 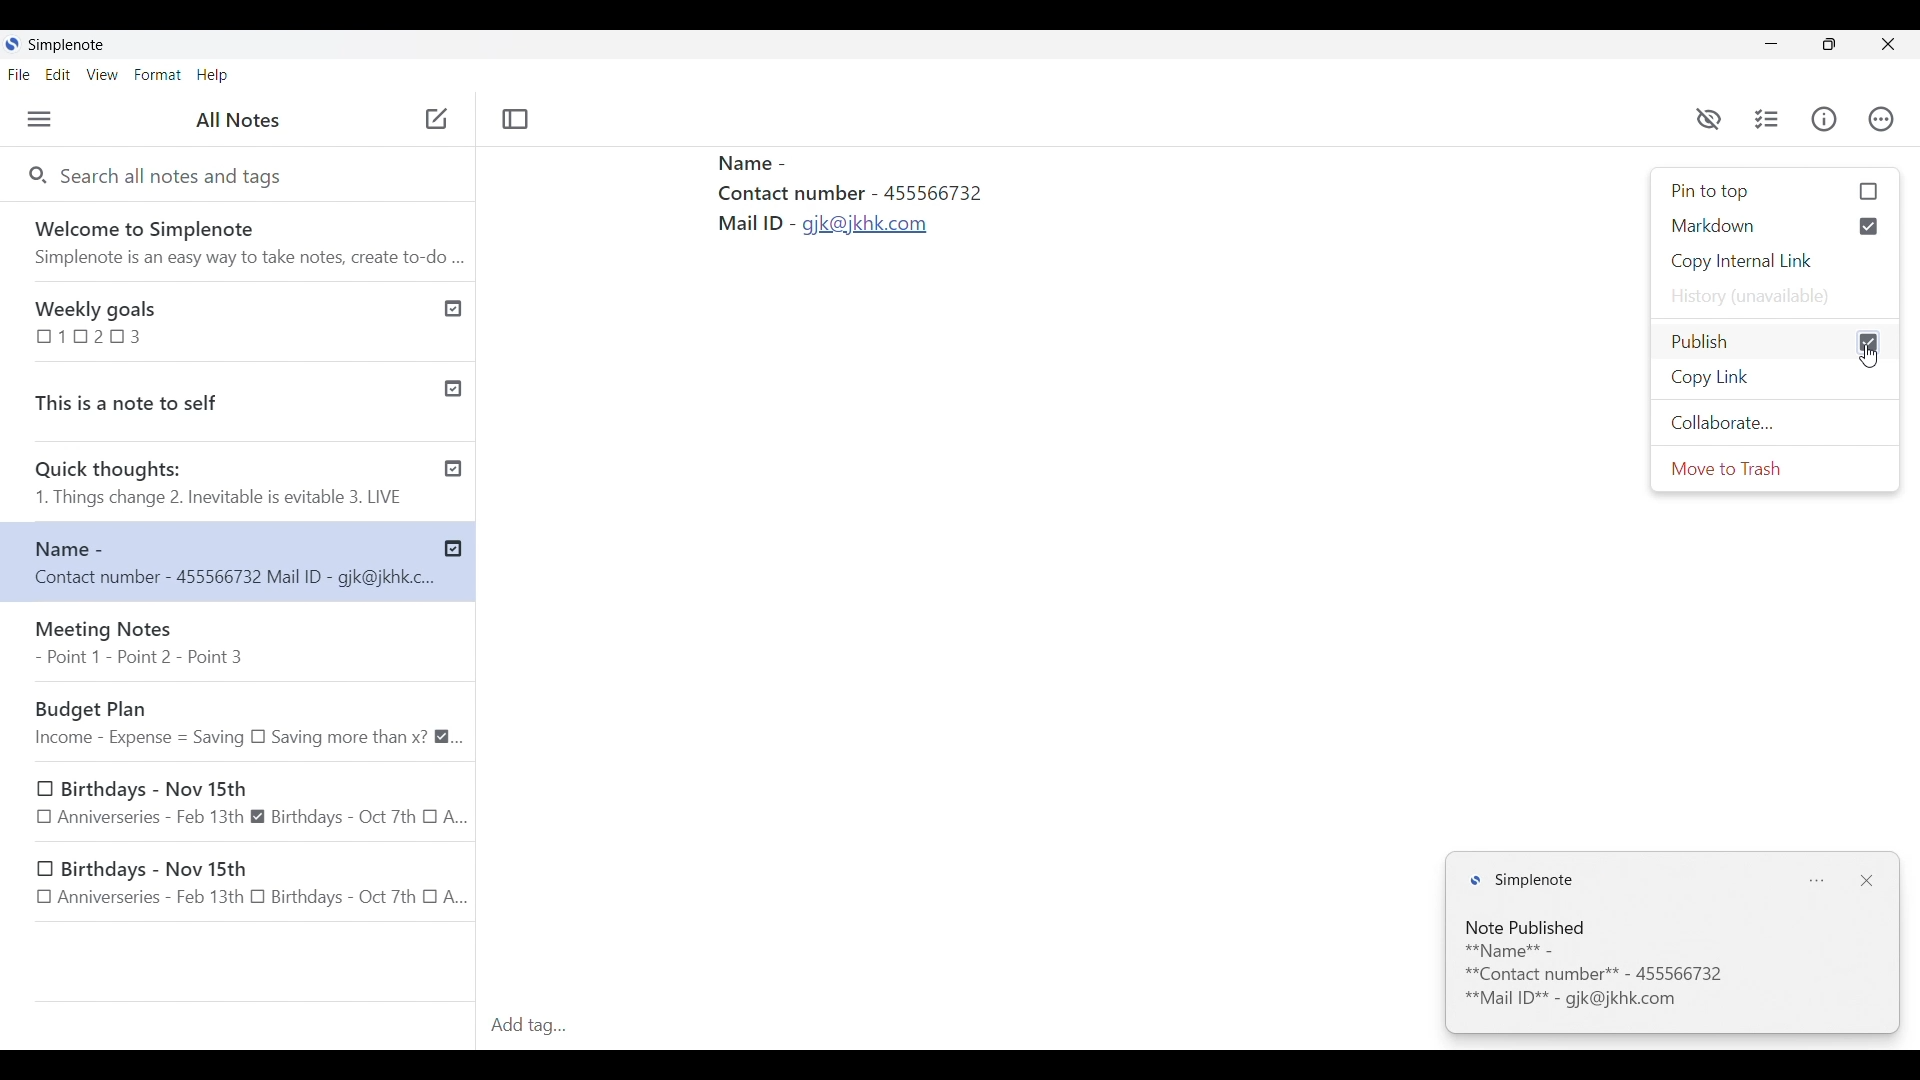 I want to click on Logo and name of software, so click(x=1521, y=881).